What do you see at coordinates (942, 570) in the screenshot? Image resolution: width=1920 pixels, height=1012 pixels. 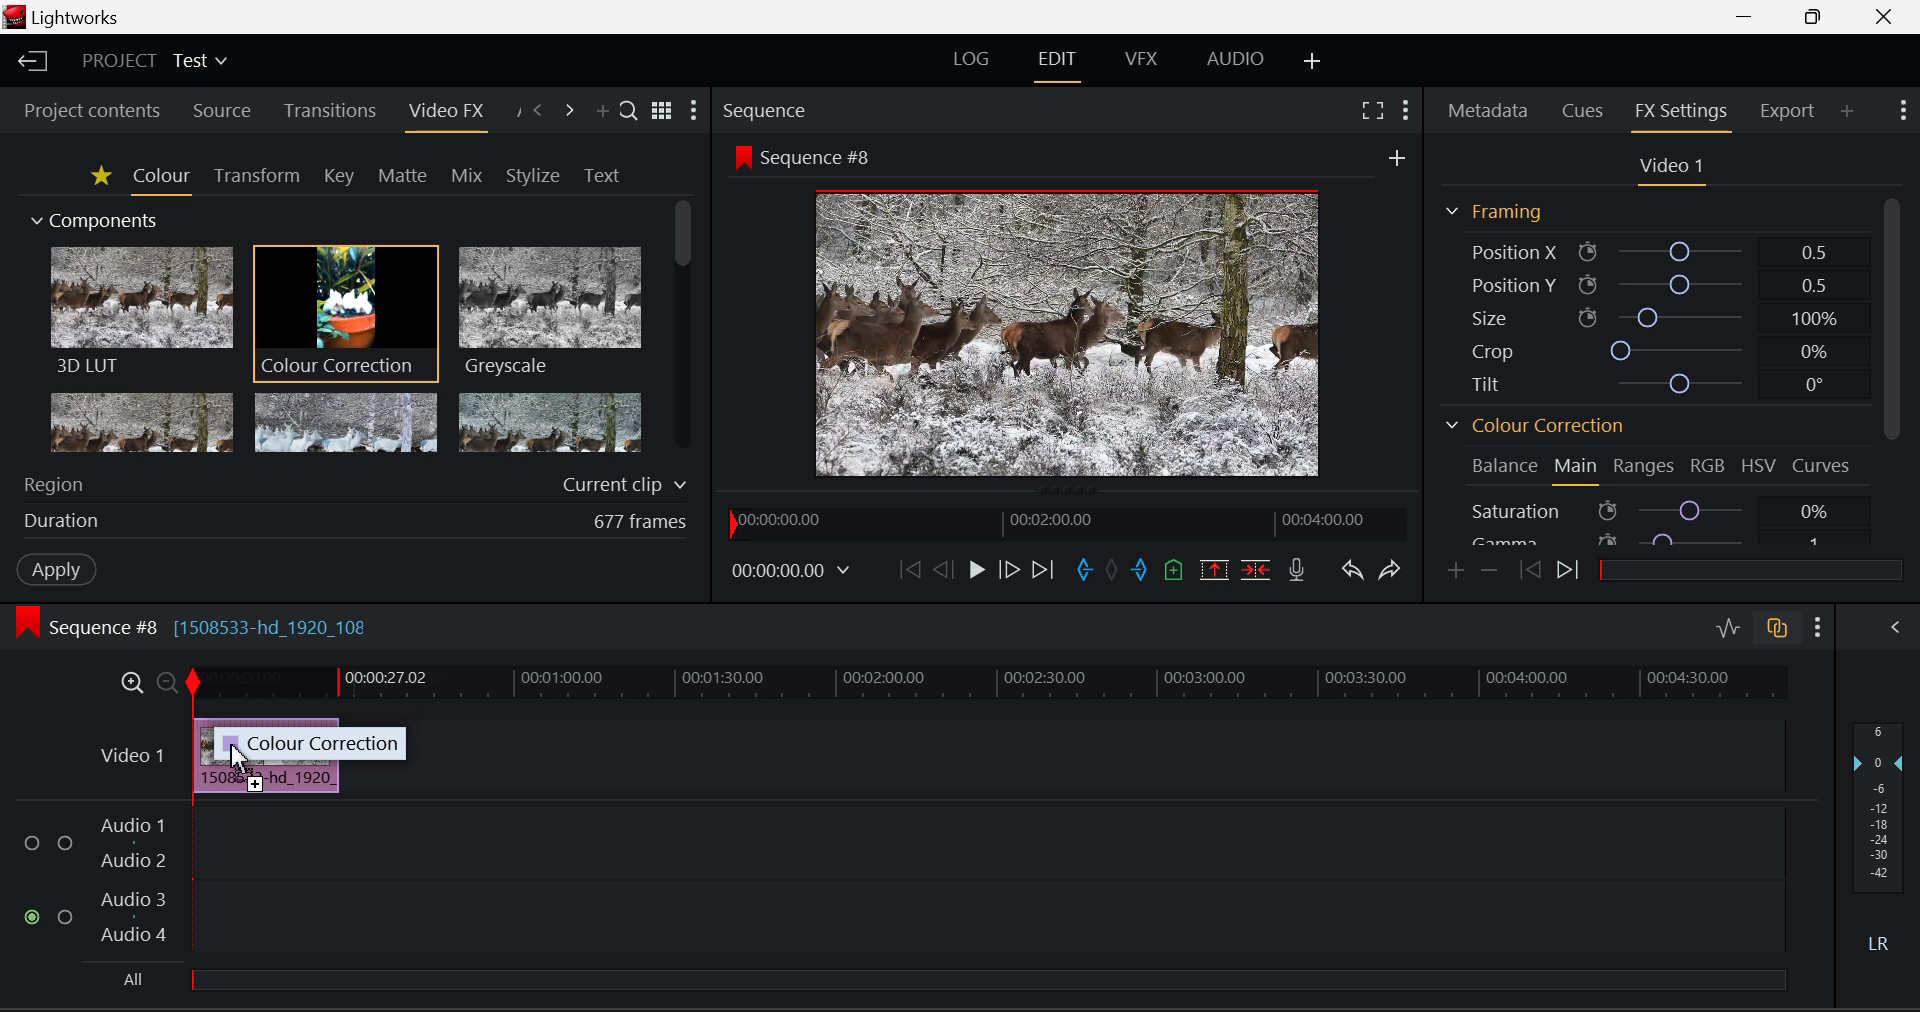 I see `Go Back` at bounding box center [942, 570].